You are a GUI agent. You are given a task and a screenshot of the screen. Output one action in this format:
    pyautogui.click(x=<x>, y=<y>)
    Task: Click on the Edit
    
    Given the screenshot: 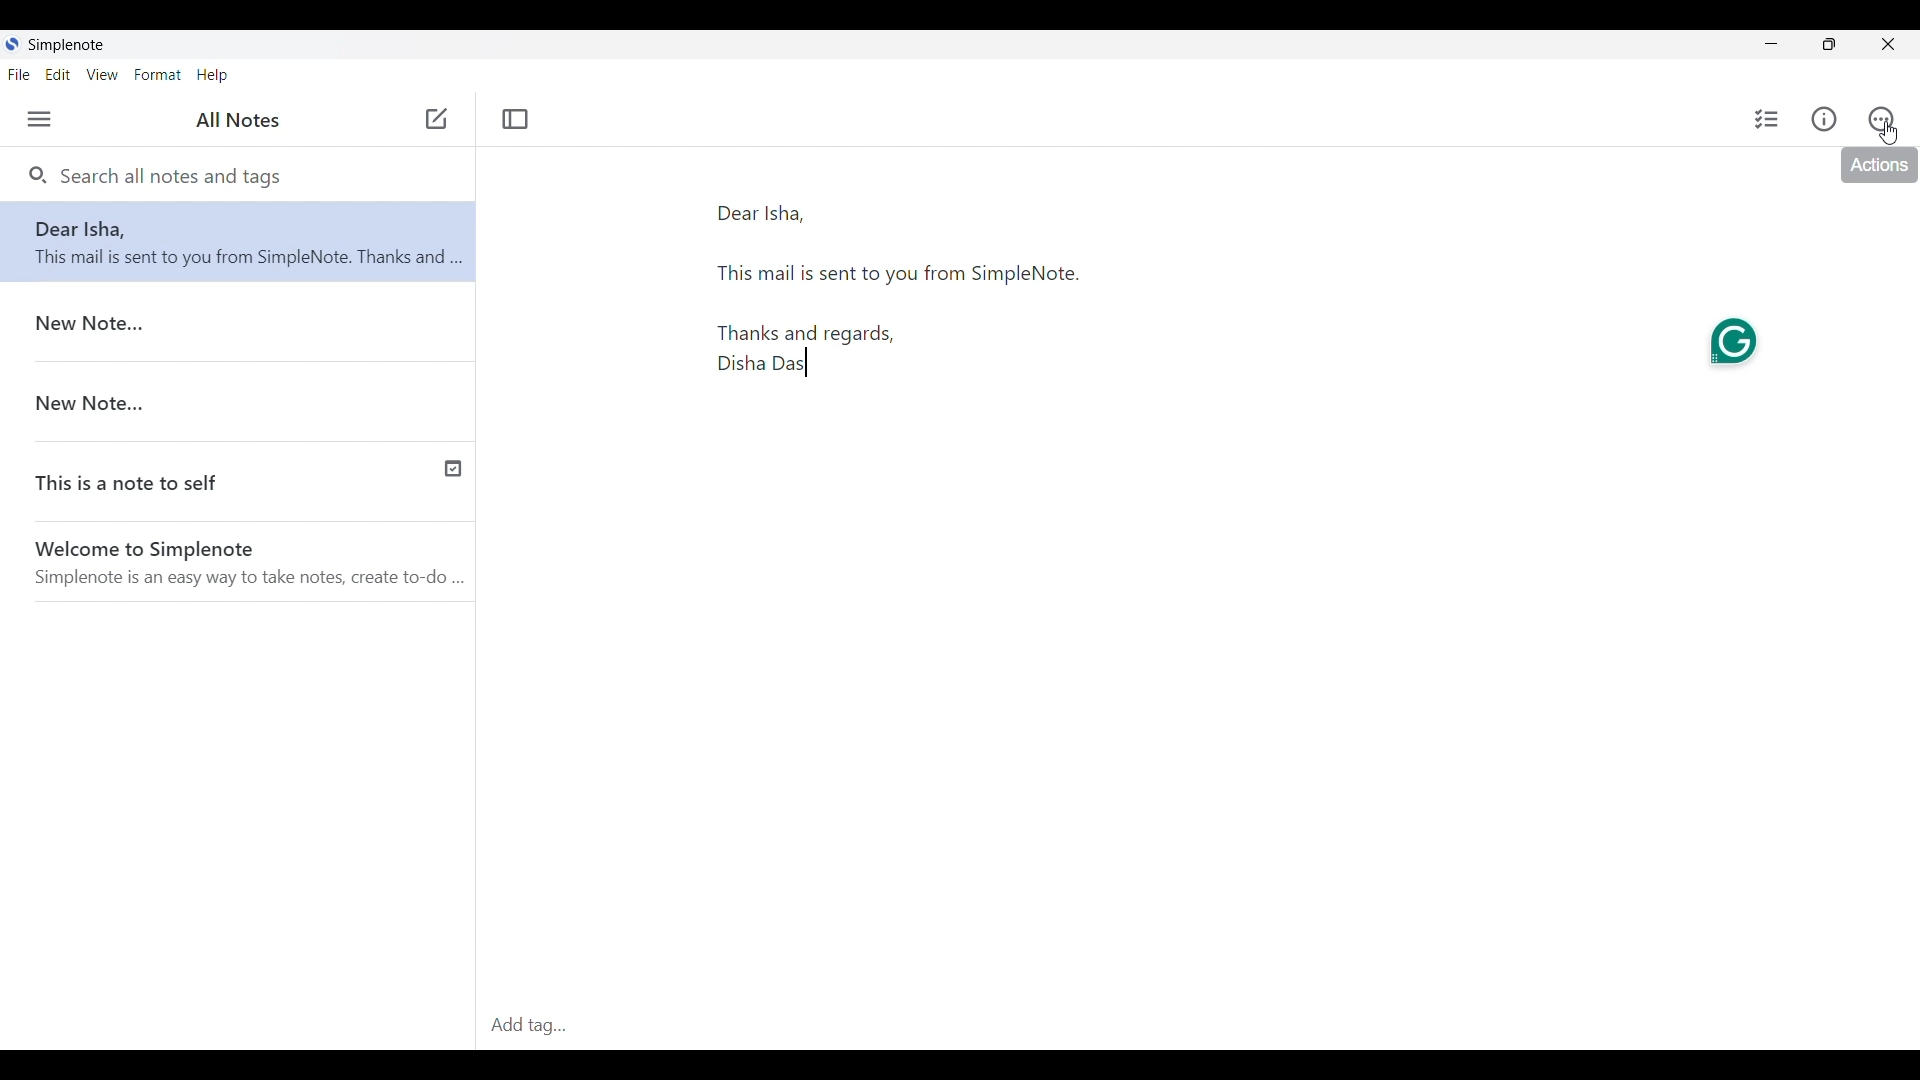 What is the action you would take?
    pyautogui.click(x=58, y=74)
    